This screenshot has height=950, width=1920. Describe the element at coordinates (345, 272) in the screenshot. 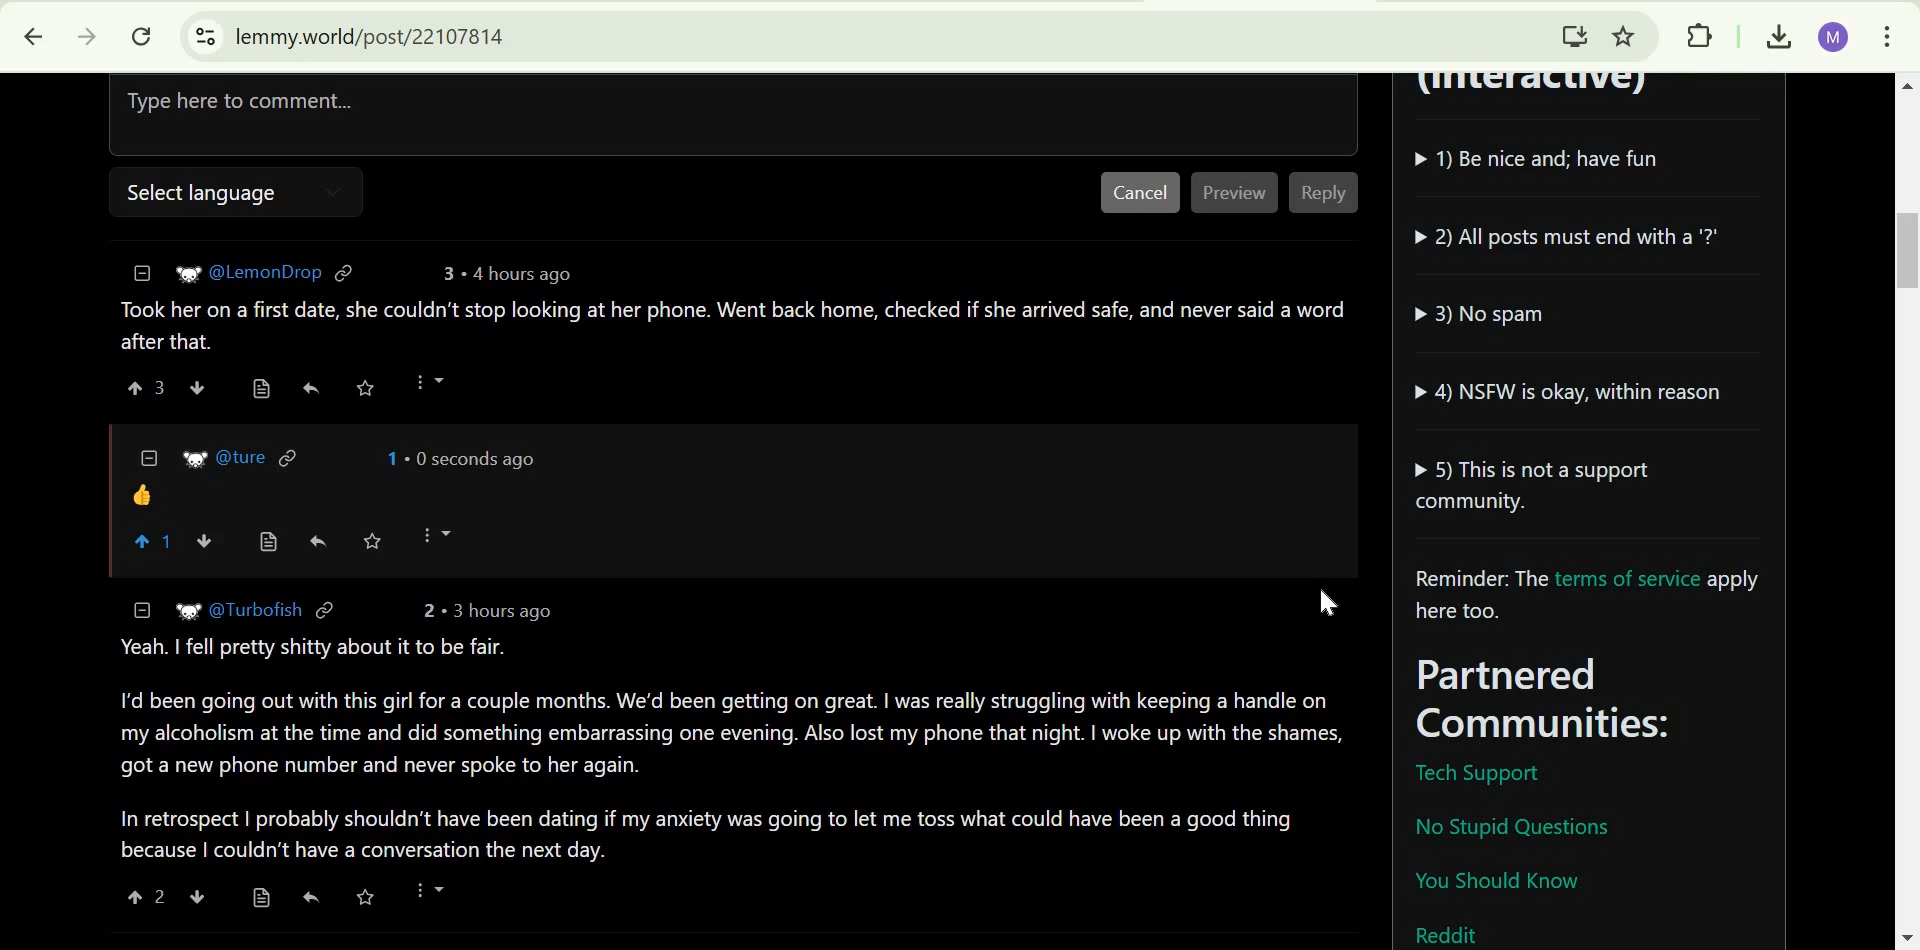

I see `link` at that location.